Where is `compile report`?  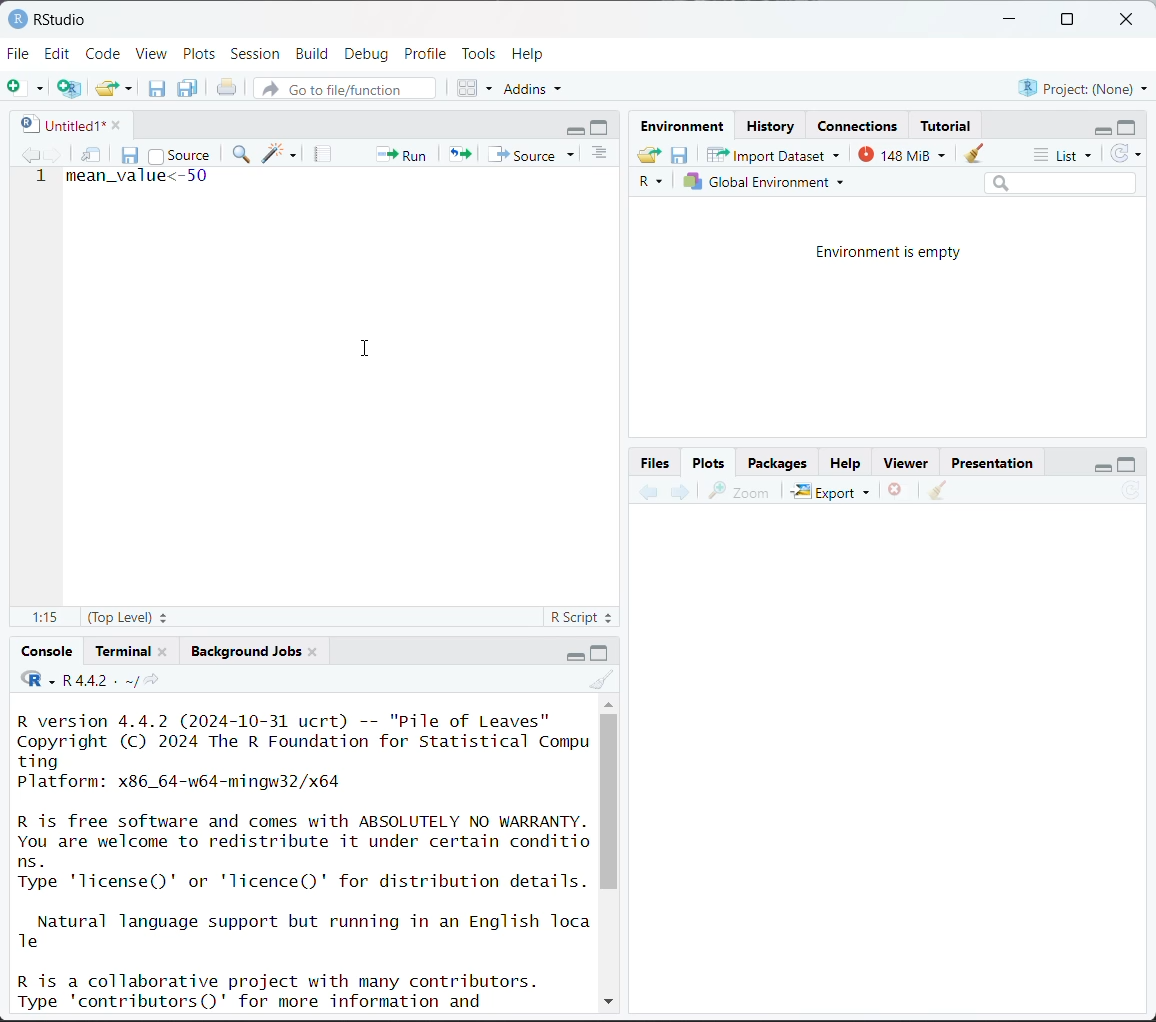
compile report is located at coordinates (325, 154).